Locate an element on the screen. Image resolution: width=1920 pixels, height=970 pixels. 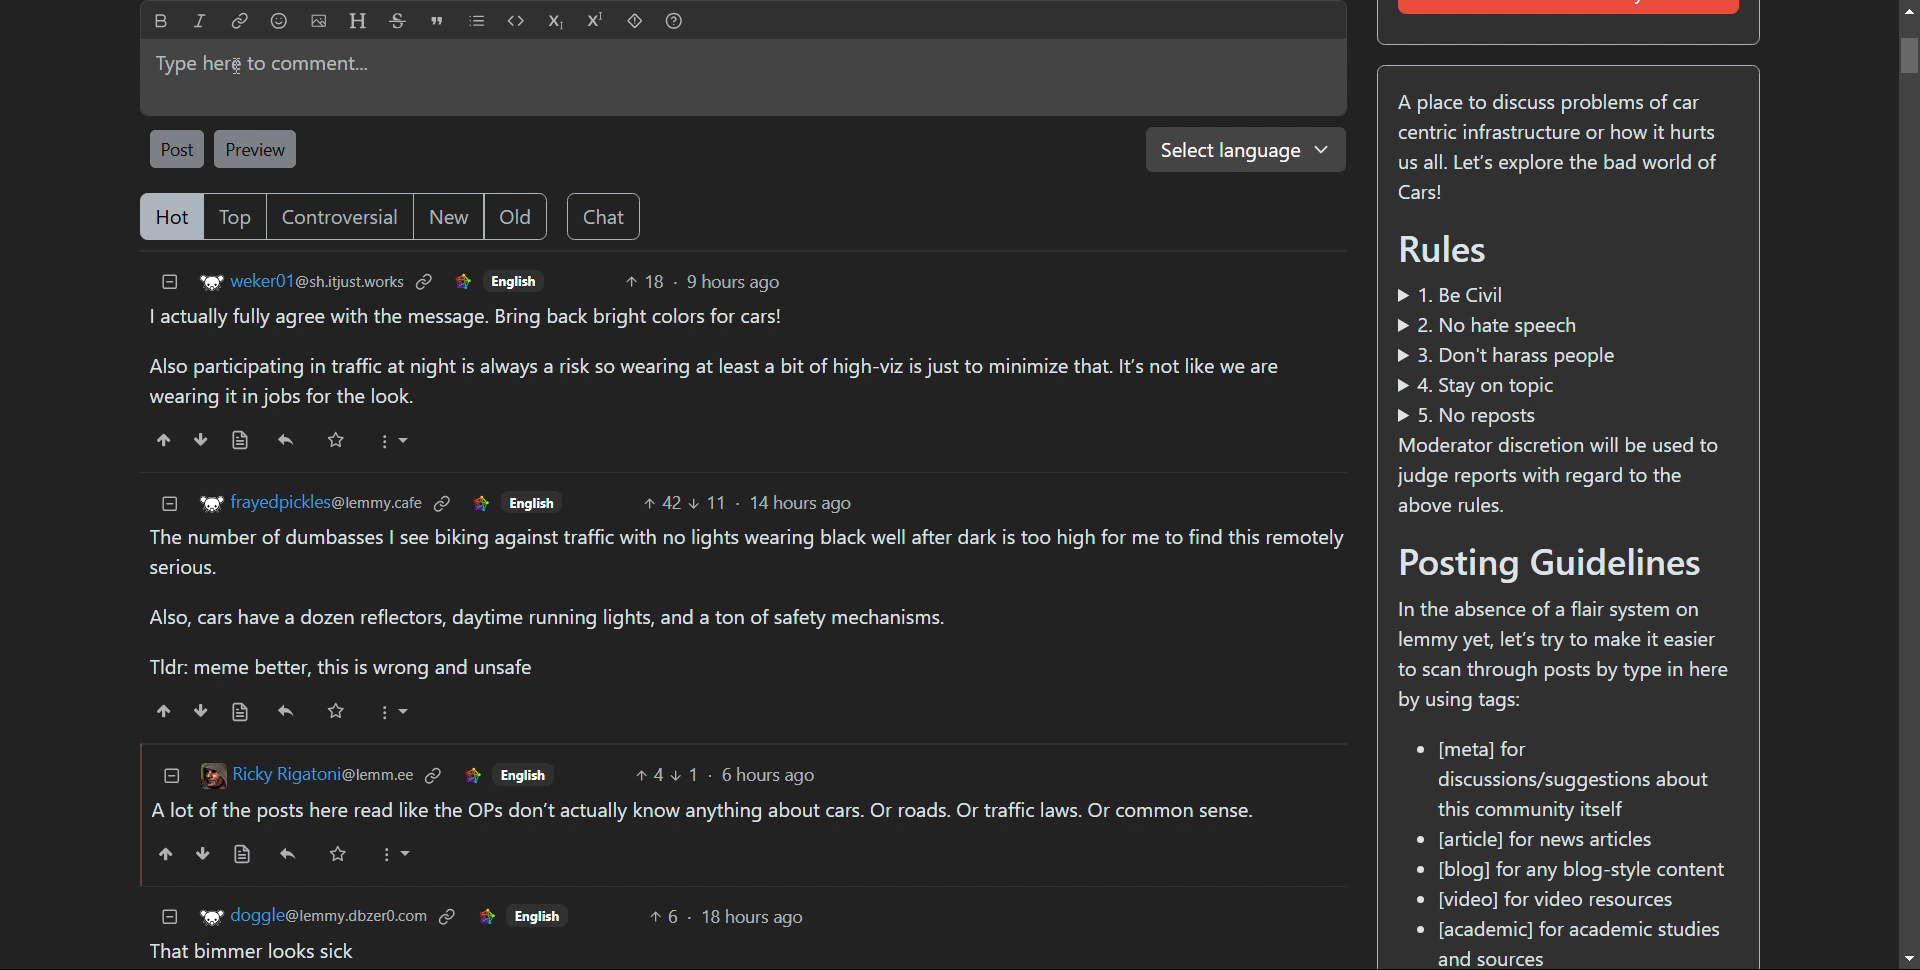
Alot of the posts here read like the OPs don't actually know anything about cars. Or roads. Or traffic laws. Or common sense. is located at coordinates (706, 813).